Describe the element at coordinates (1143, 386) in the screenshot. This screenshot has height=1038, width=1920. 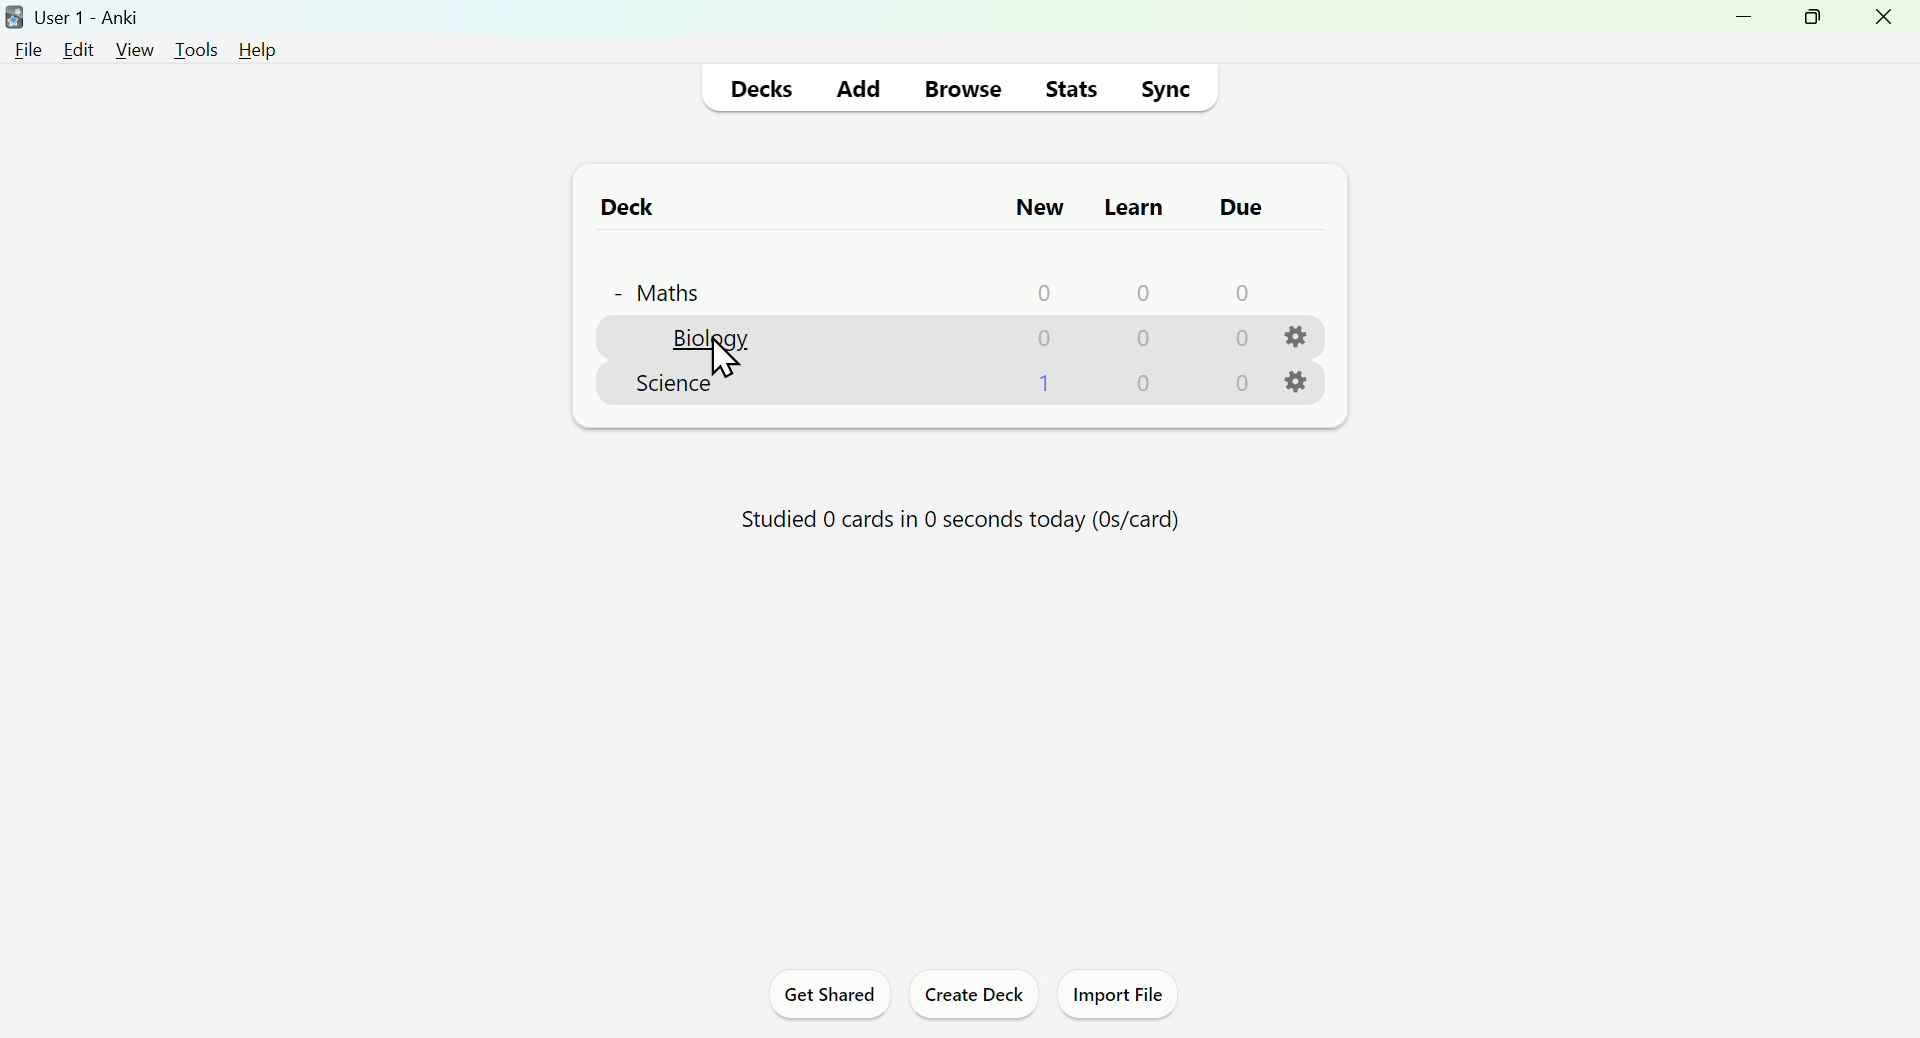
I see `0` at that location.